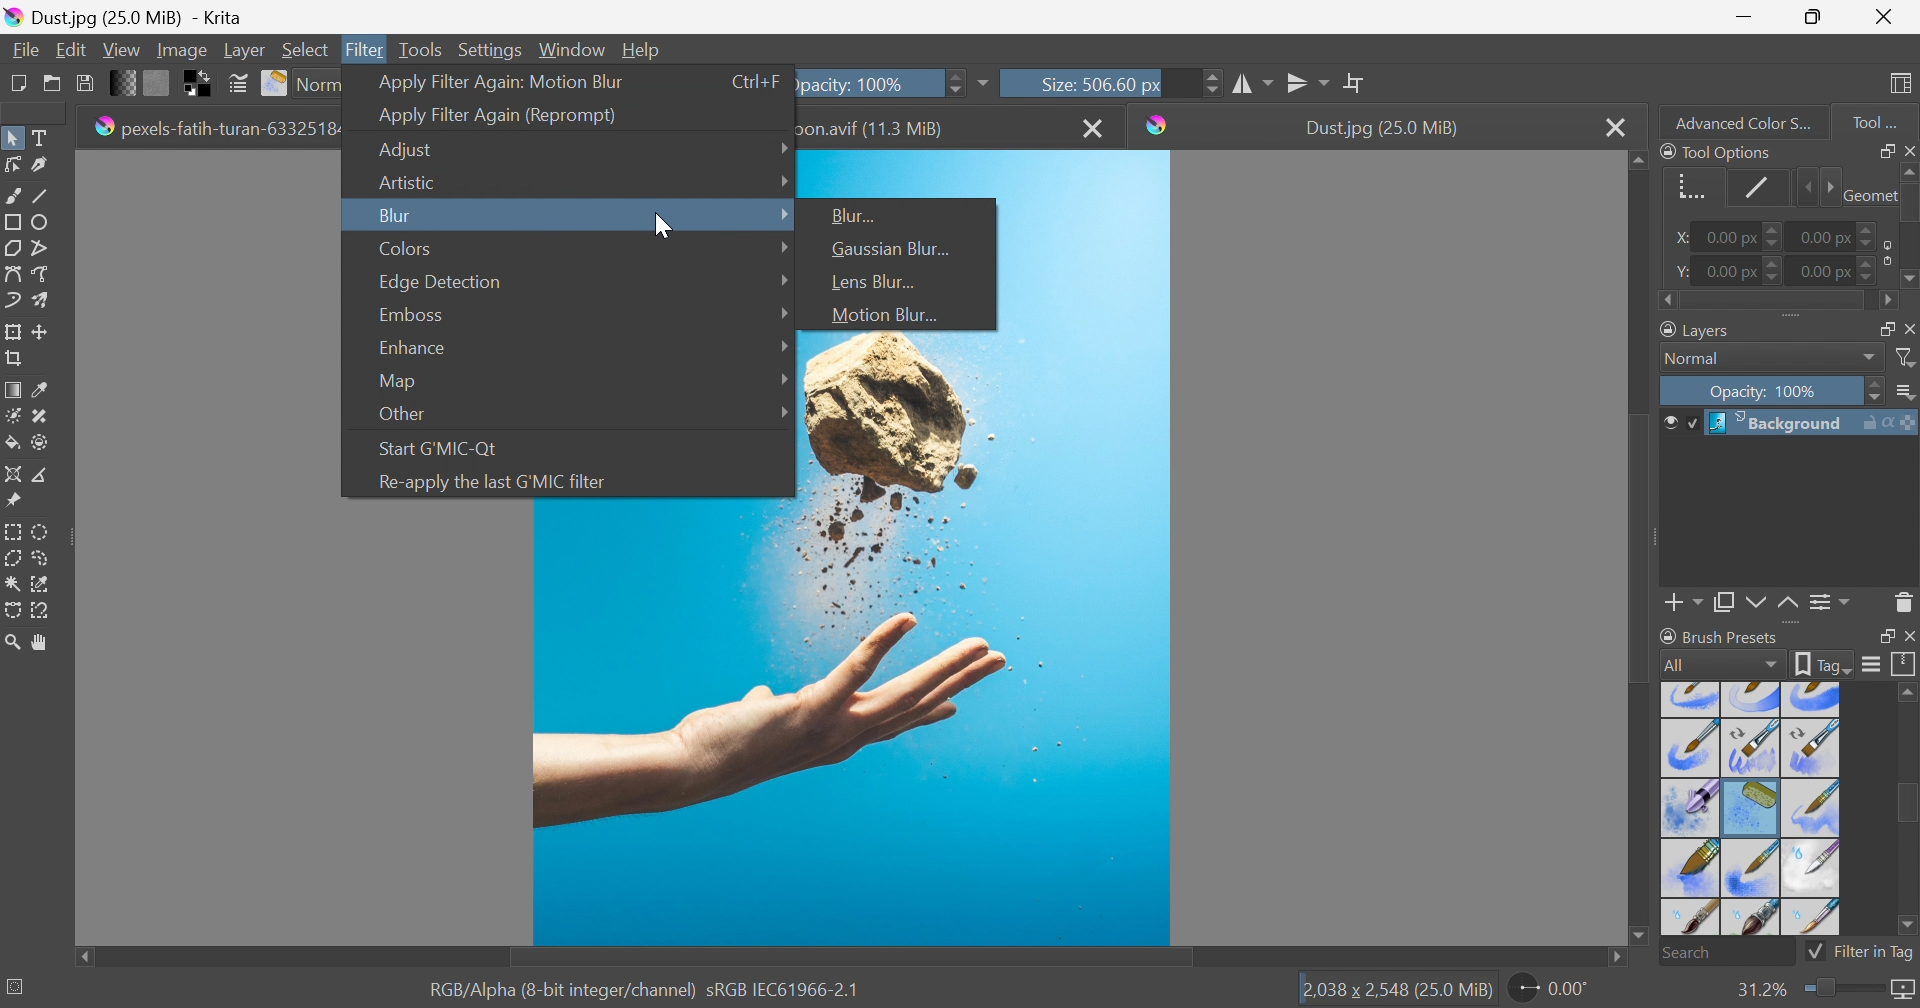  Describe the element at coordinates (780, 248) in the screenshot. I see `Drop Down` at that location.